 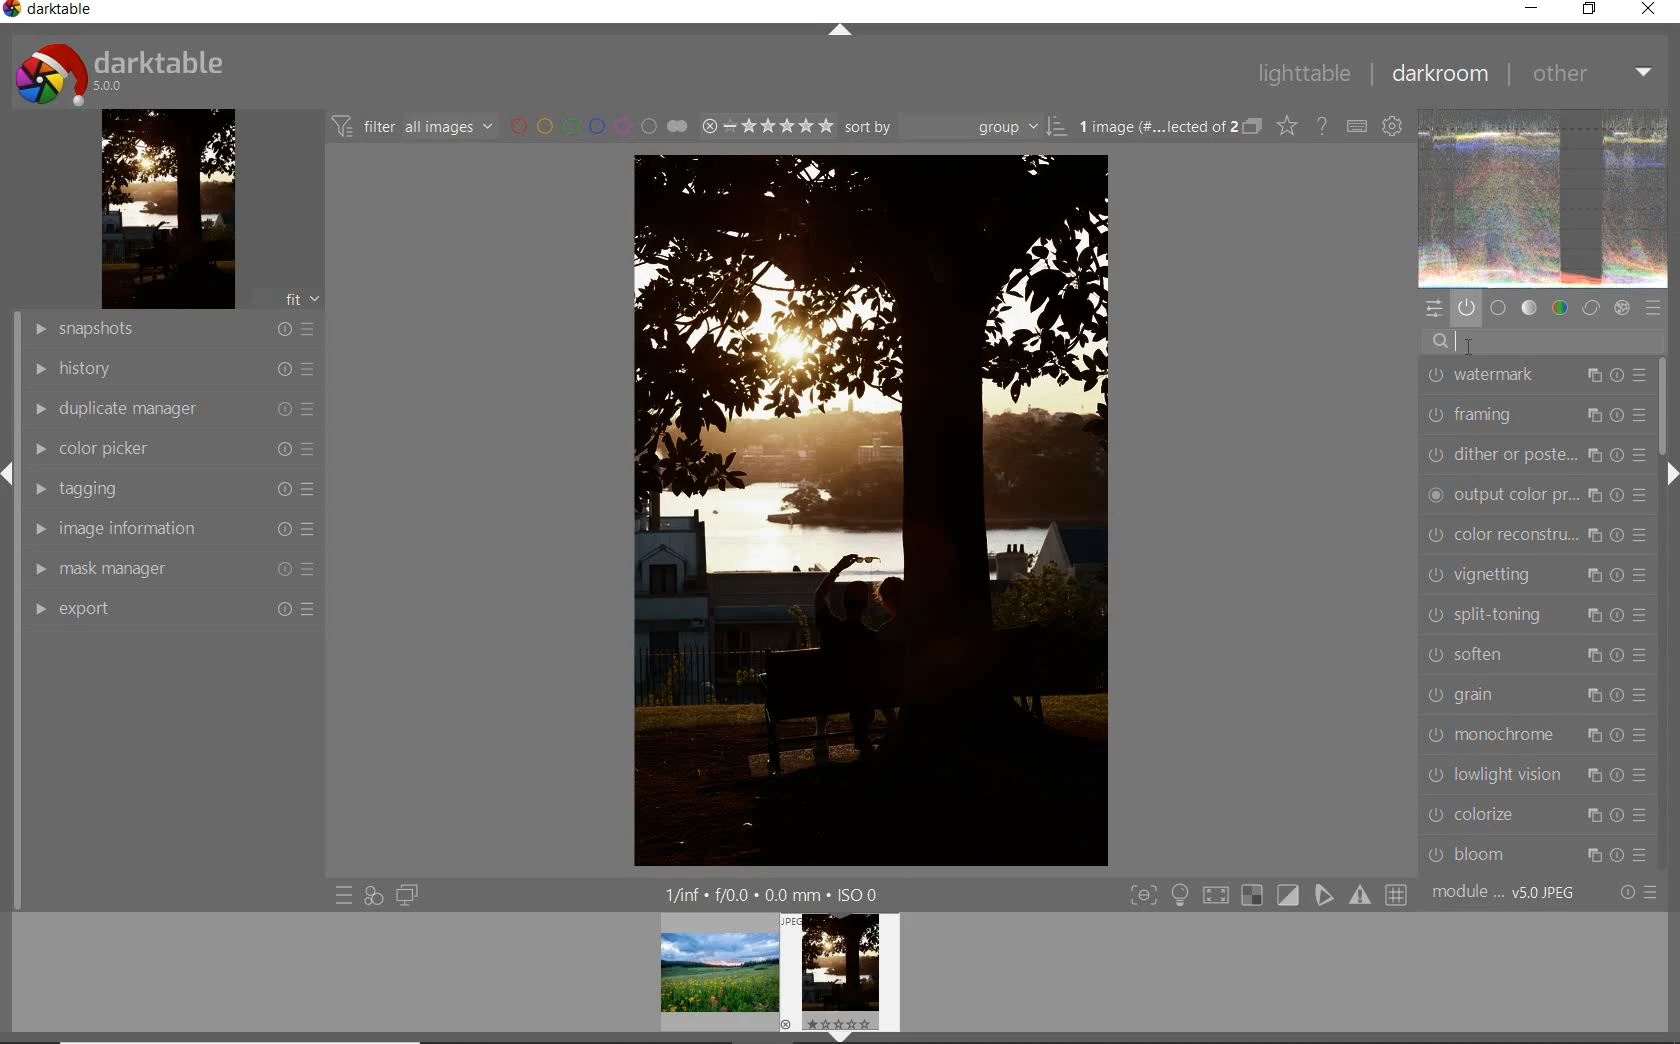 What do you see at coordinates (170, 528) in the screenshot?
I see `image information` at bounding box center [170, 528].